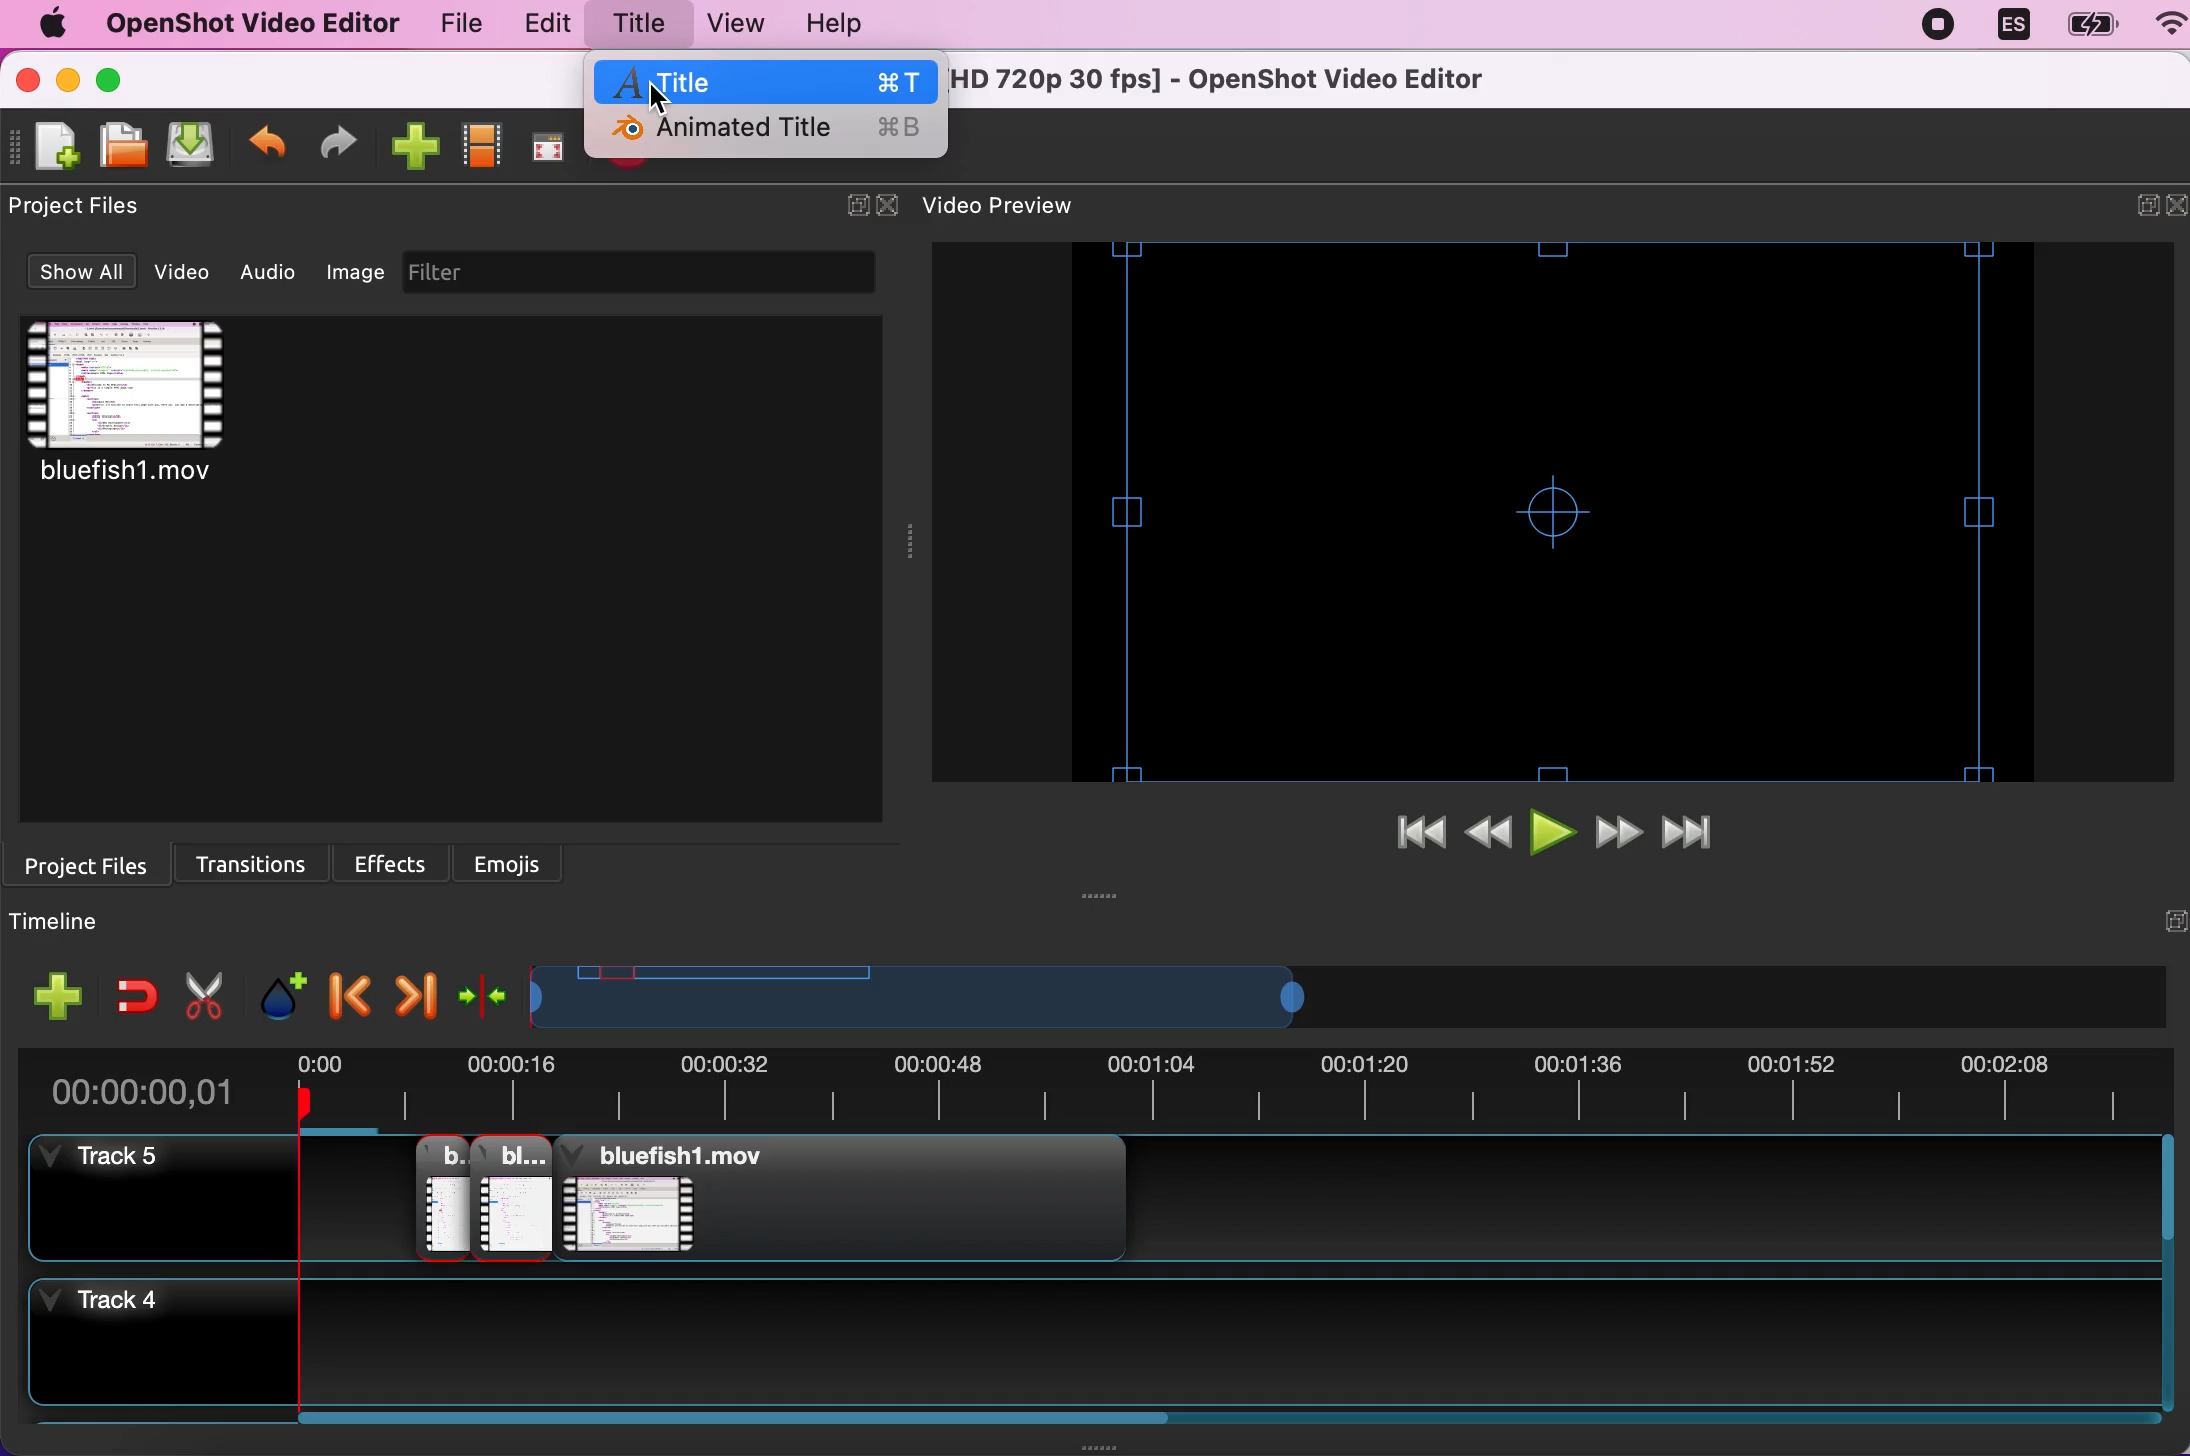  What do you see at coordinates (1065, 998) in the screenshot?
I see `video duration` at bounding box center [1065, 998].